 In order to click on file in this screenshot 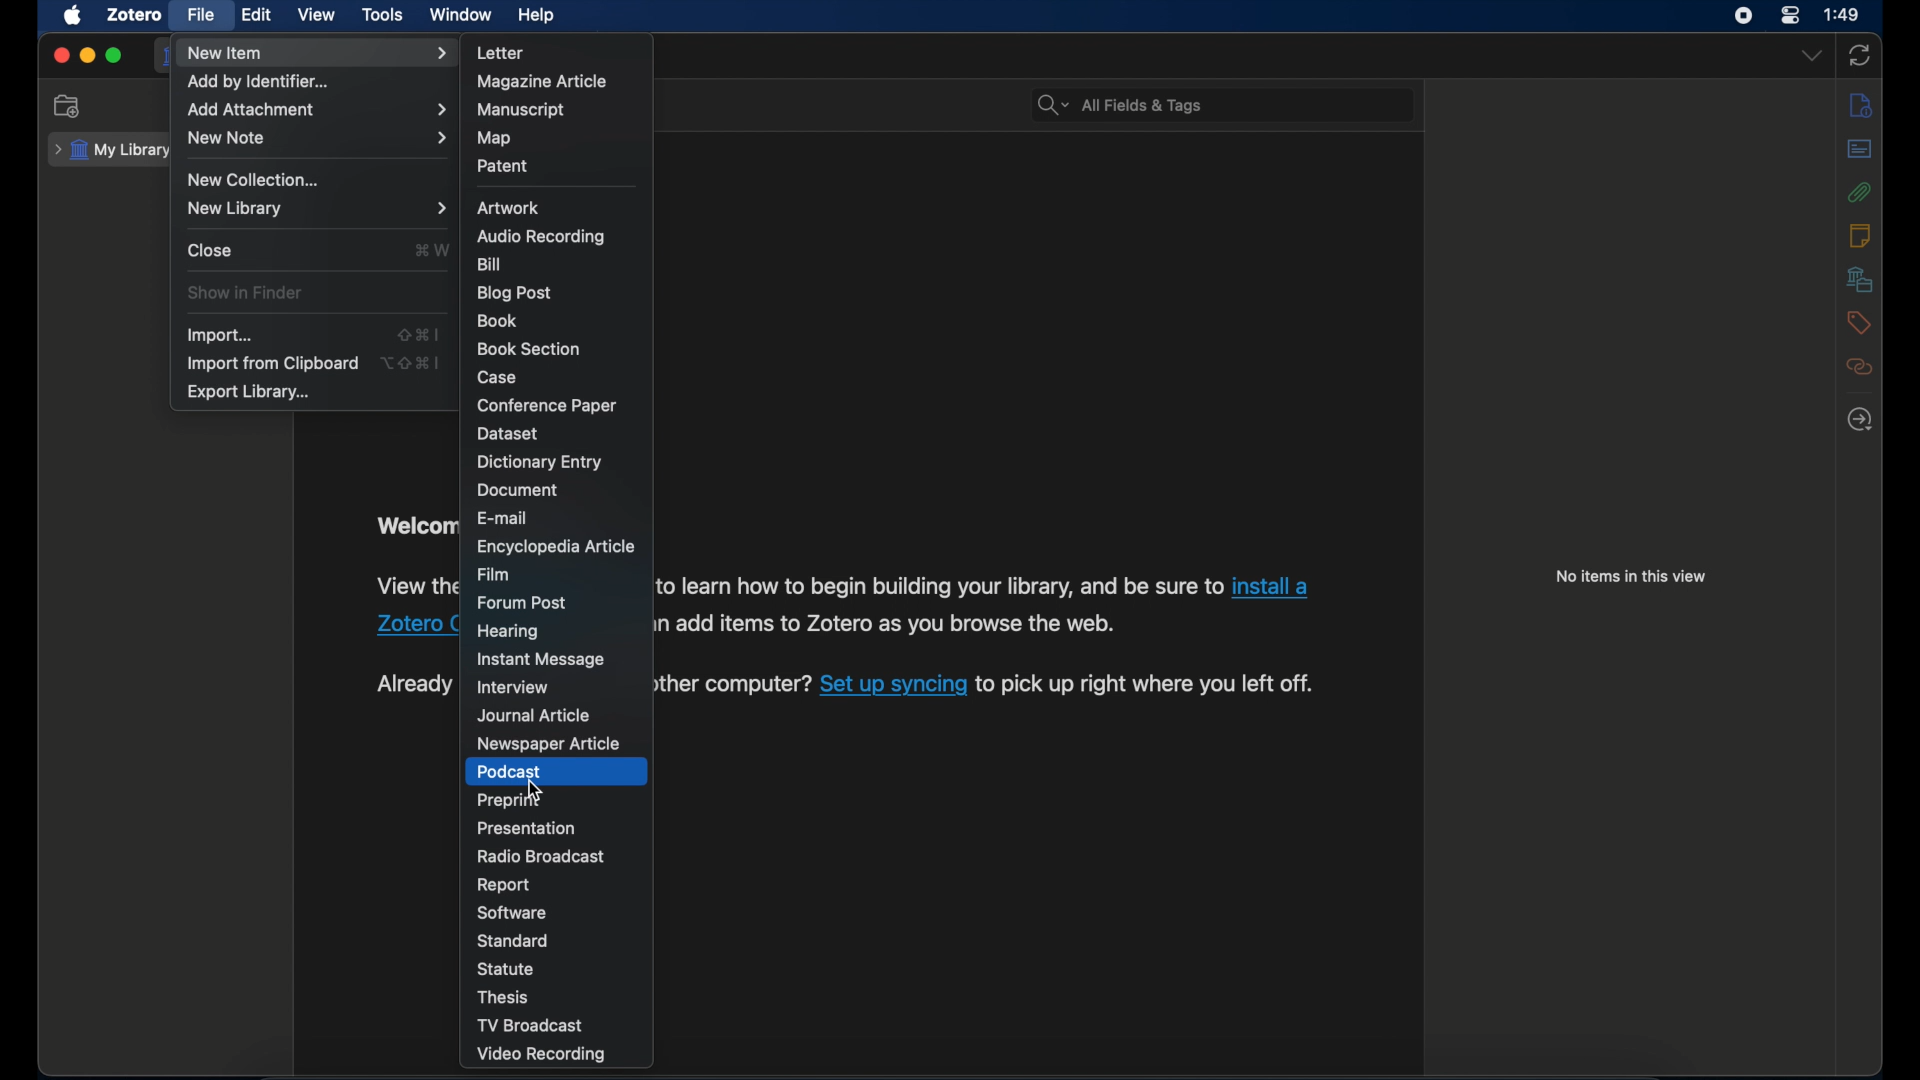, I will do `click(202, 16)`.